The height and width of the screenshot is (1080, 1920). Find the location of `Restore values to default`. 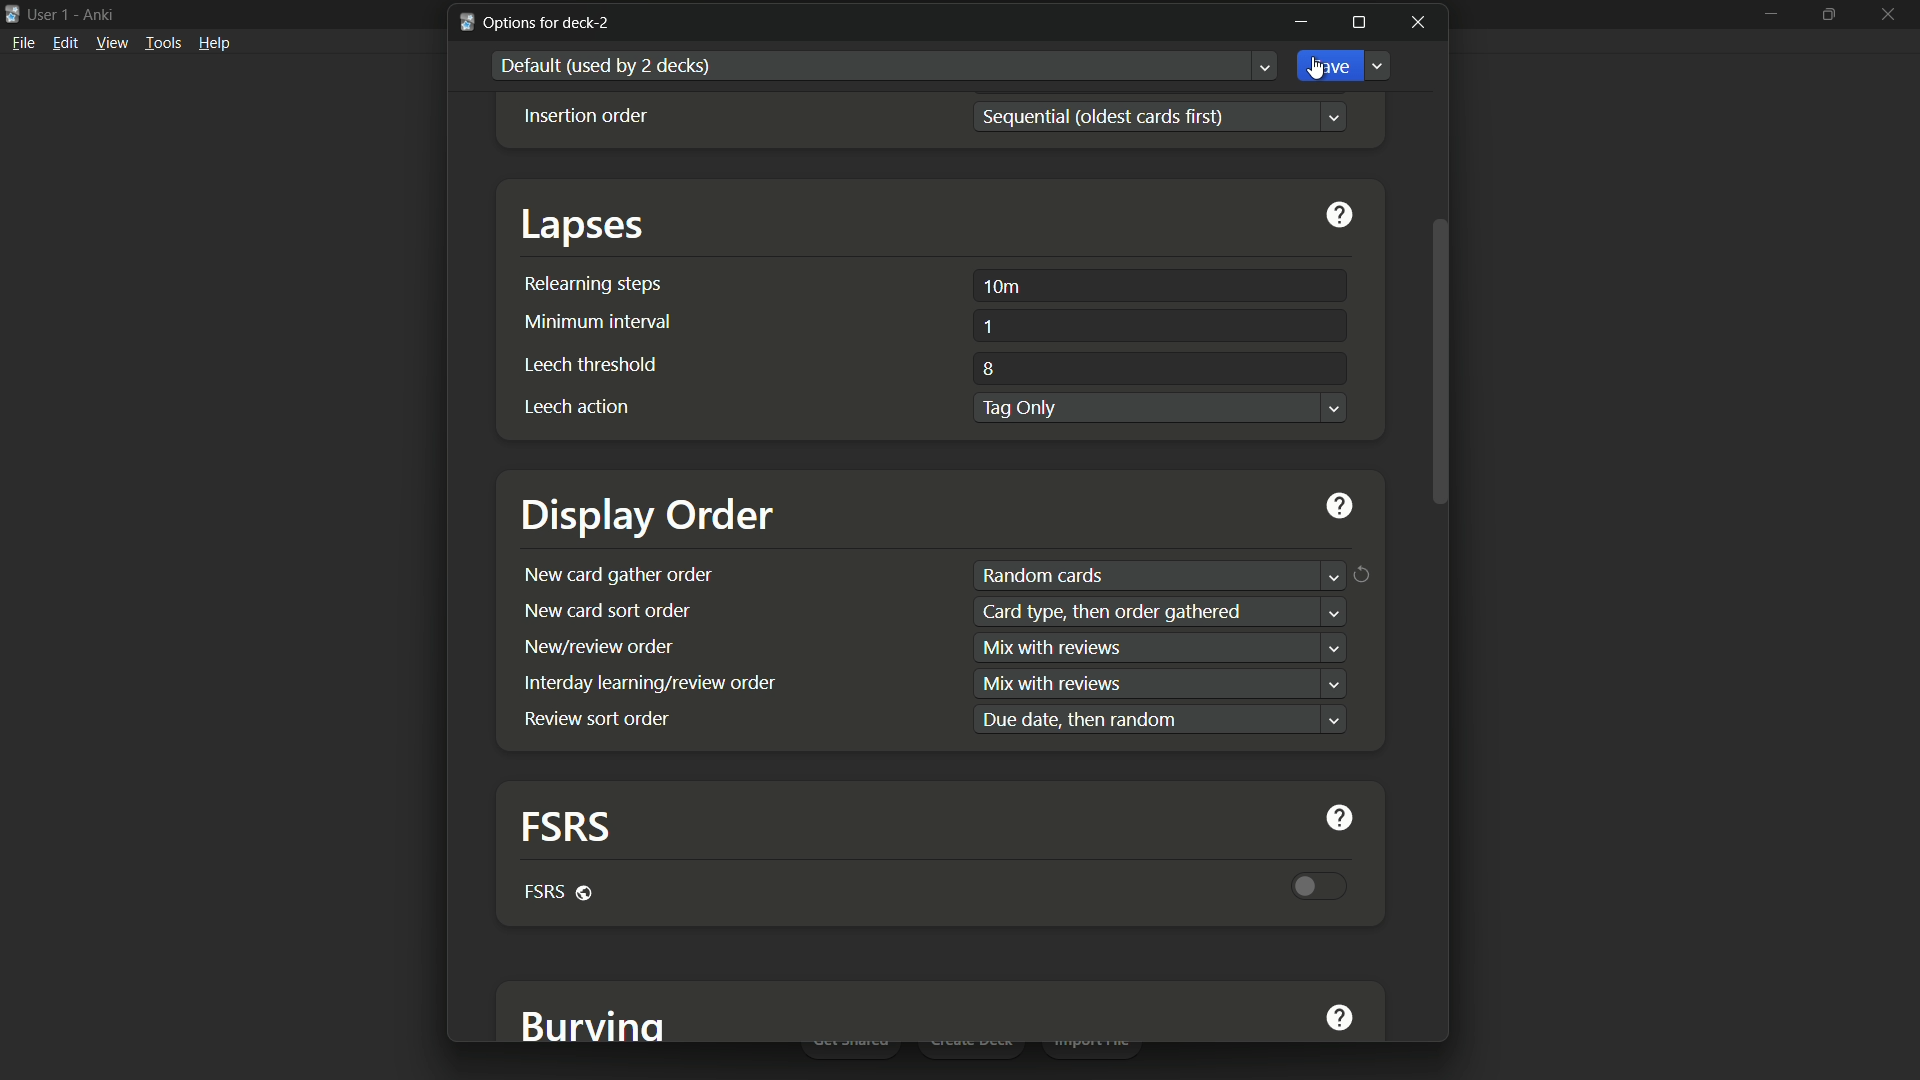

Restore values to default is located at coordinates (1364, 574).